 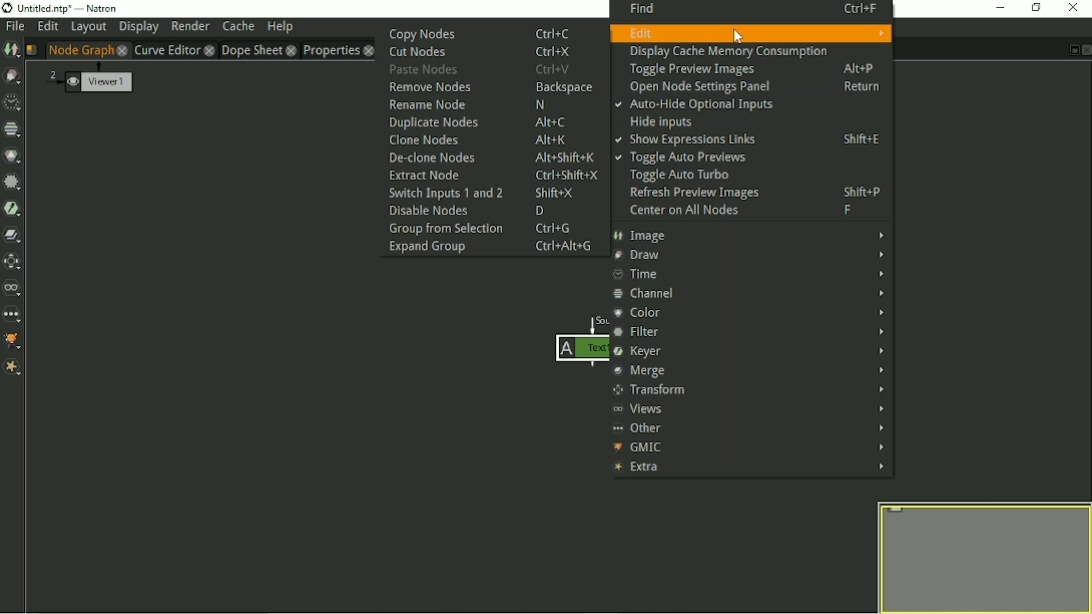 I want to click on Viewer1, so click(x=88, y=79).